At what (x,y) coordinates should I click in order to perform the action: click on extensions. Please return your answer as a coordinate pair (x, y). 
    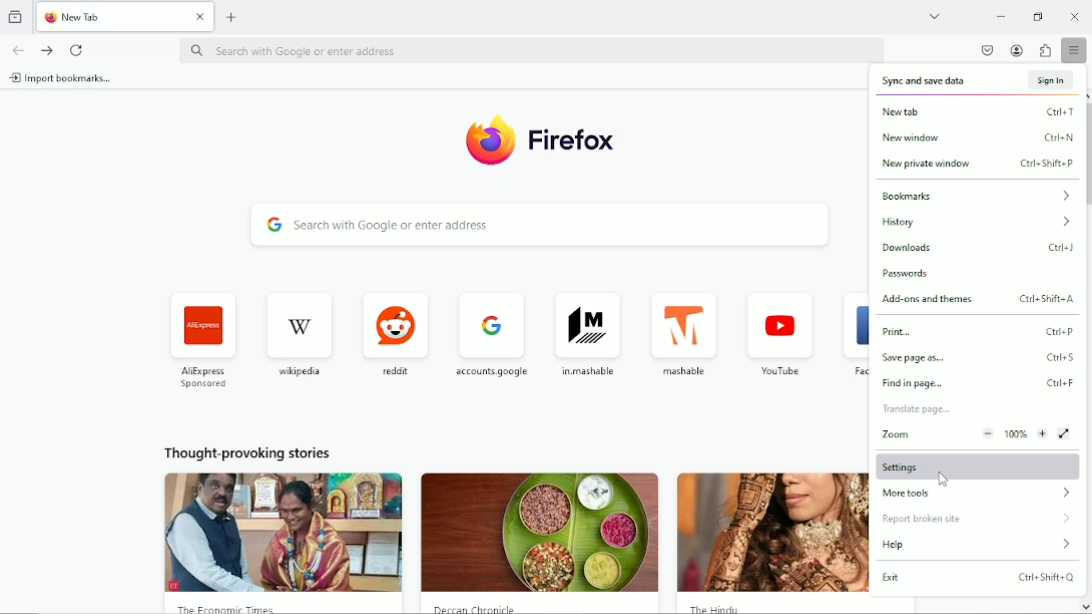
    Looking at the image, I should click on (1045, 50).